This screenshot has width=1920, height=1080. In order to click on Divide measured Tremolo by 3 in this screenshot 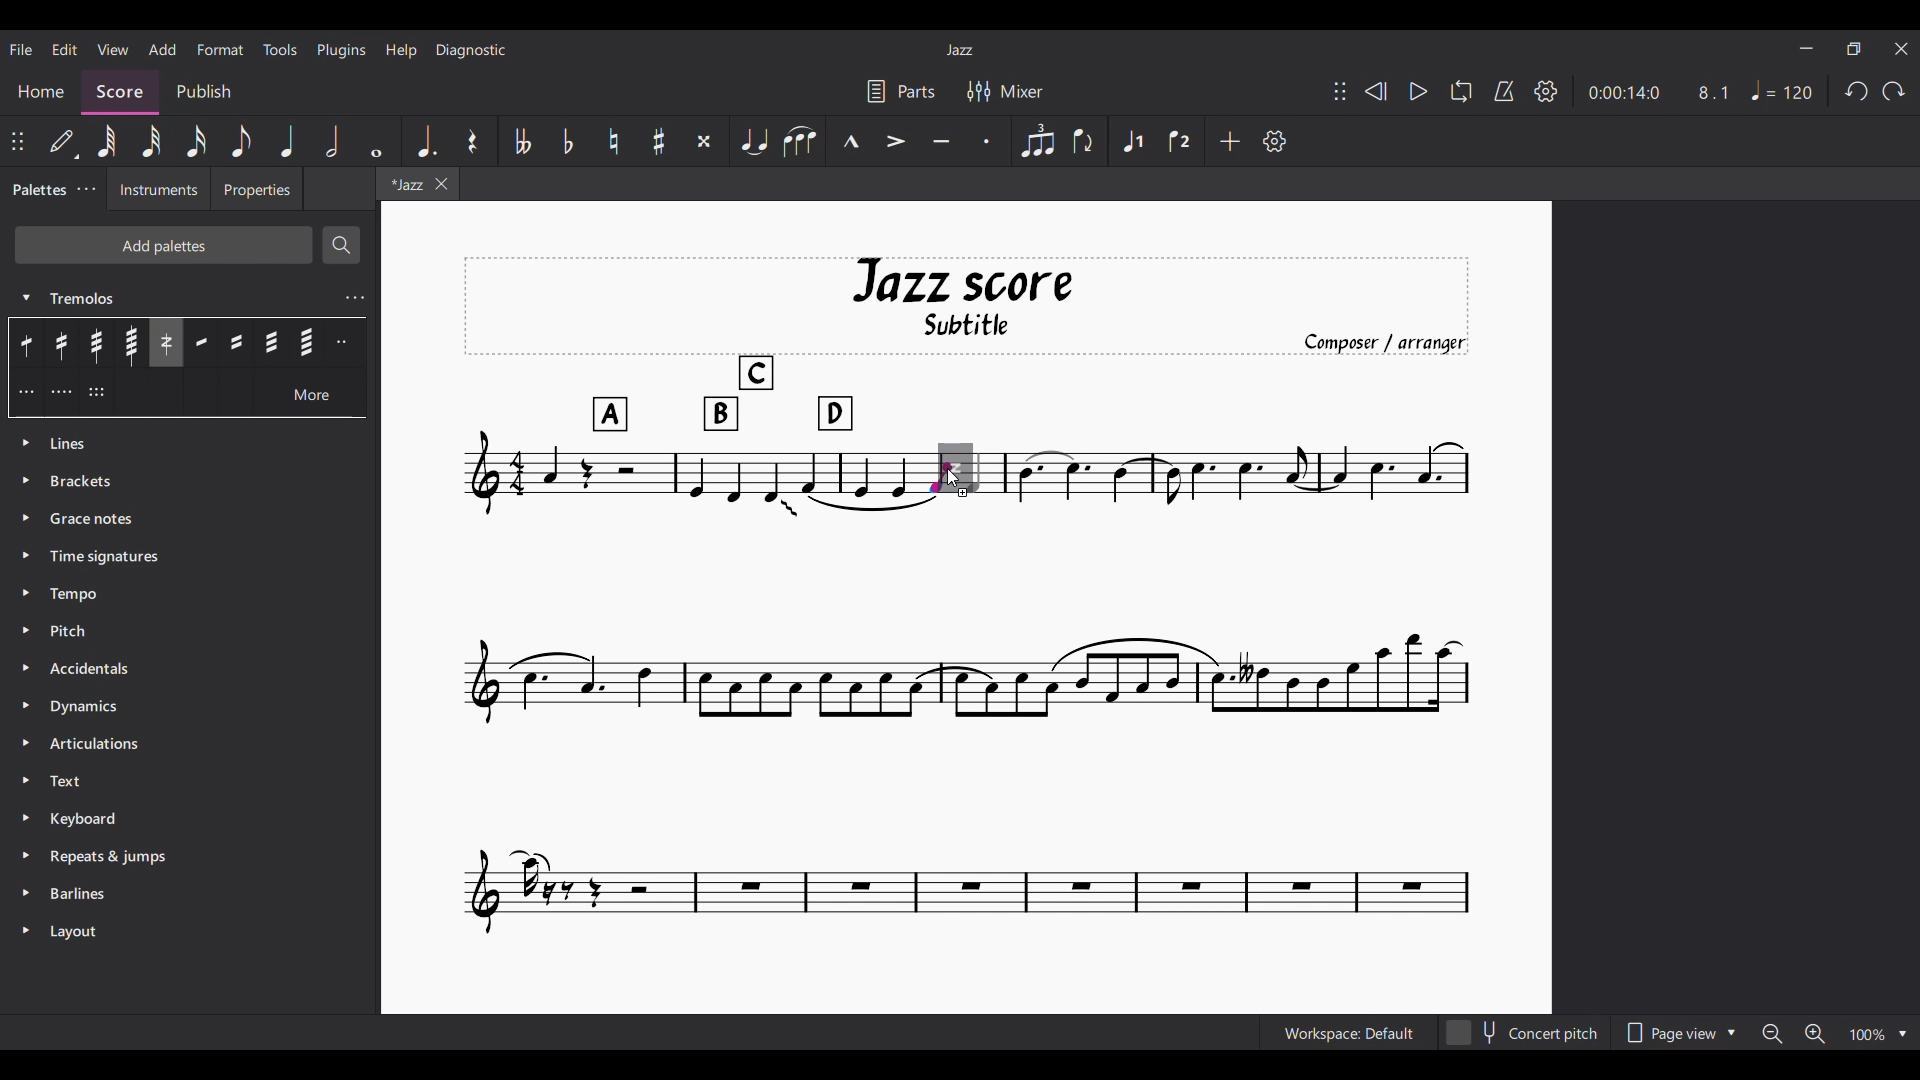, I will do `click(26, 391)`.